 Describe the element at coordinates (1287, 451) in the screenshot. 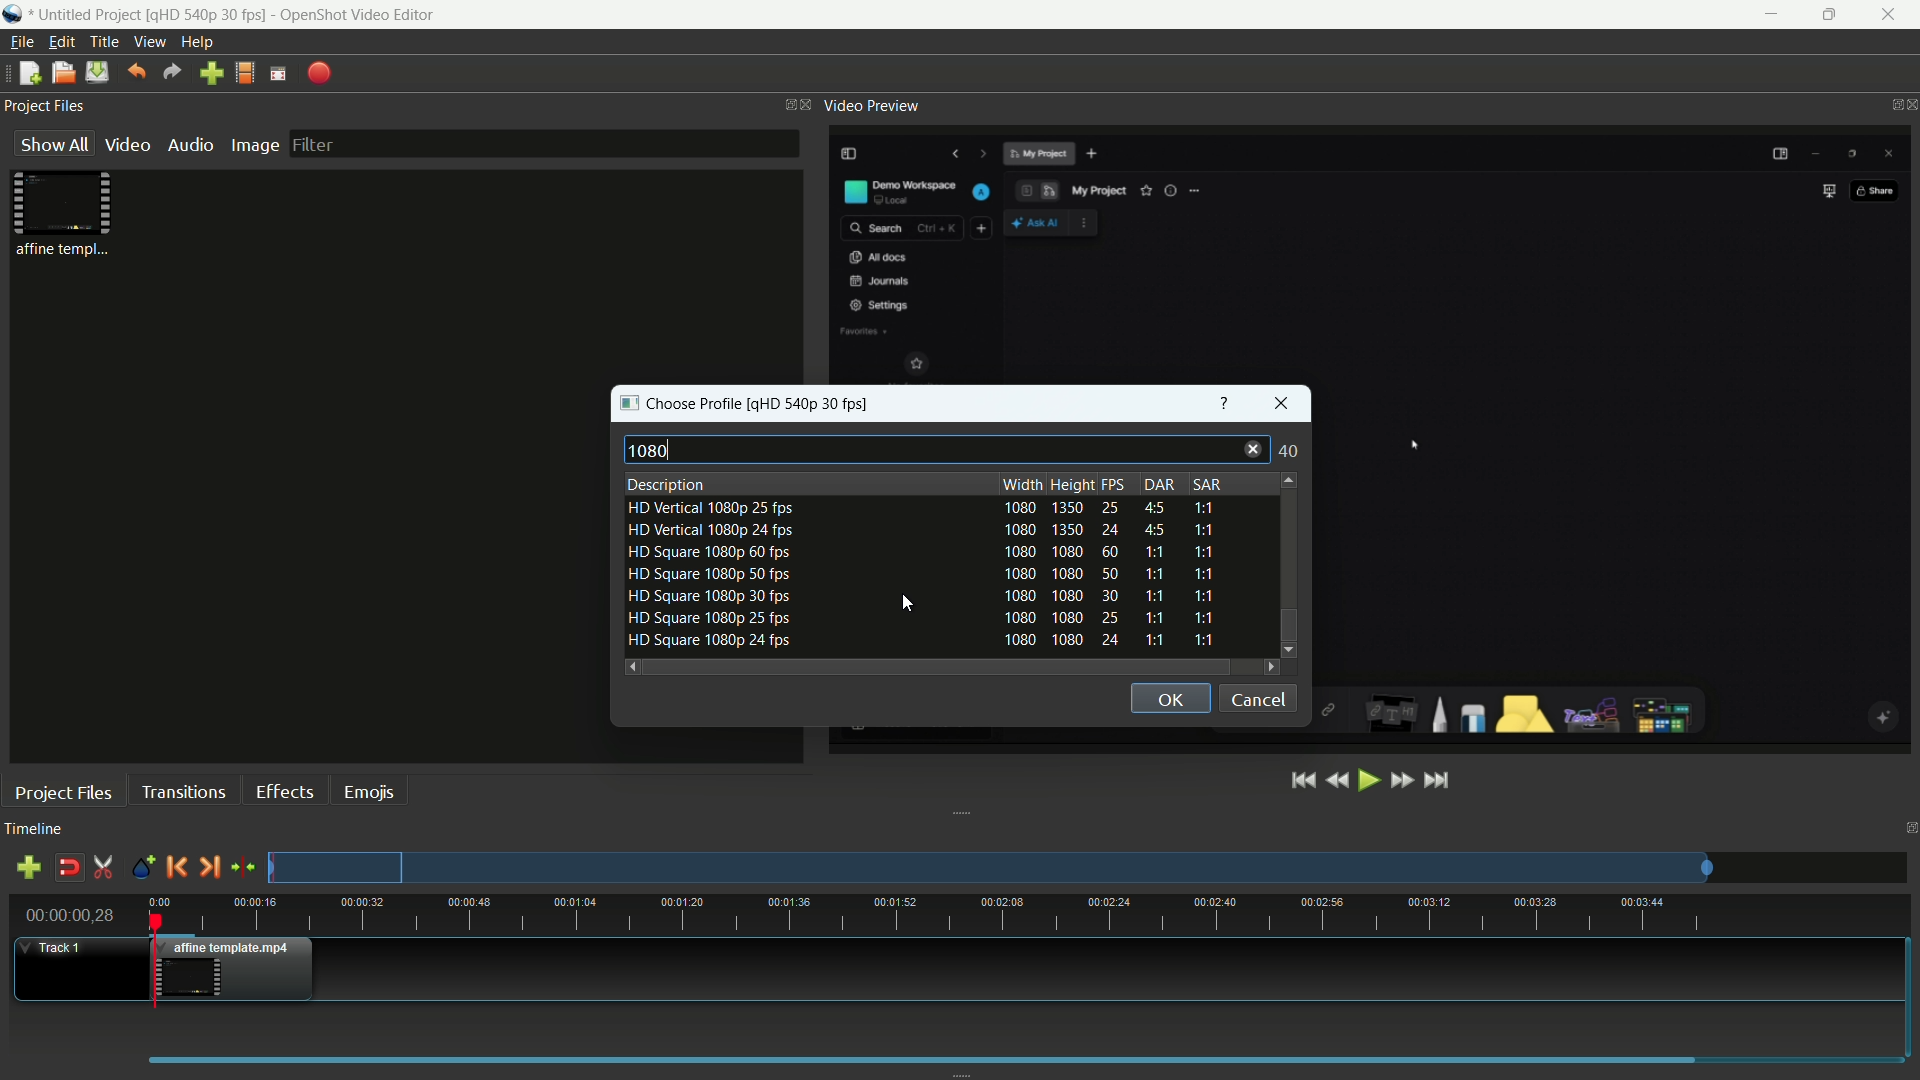

I see `414` at that location.